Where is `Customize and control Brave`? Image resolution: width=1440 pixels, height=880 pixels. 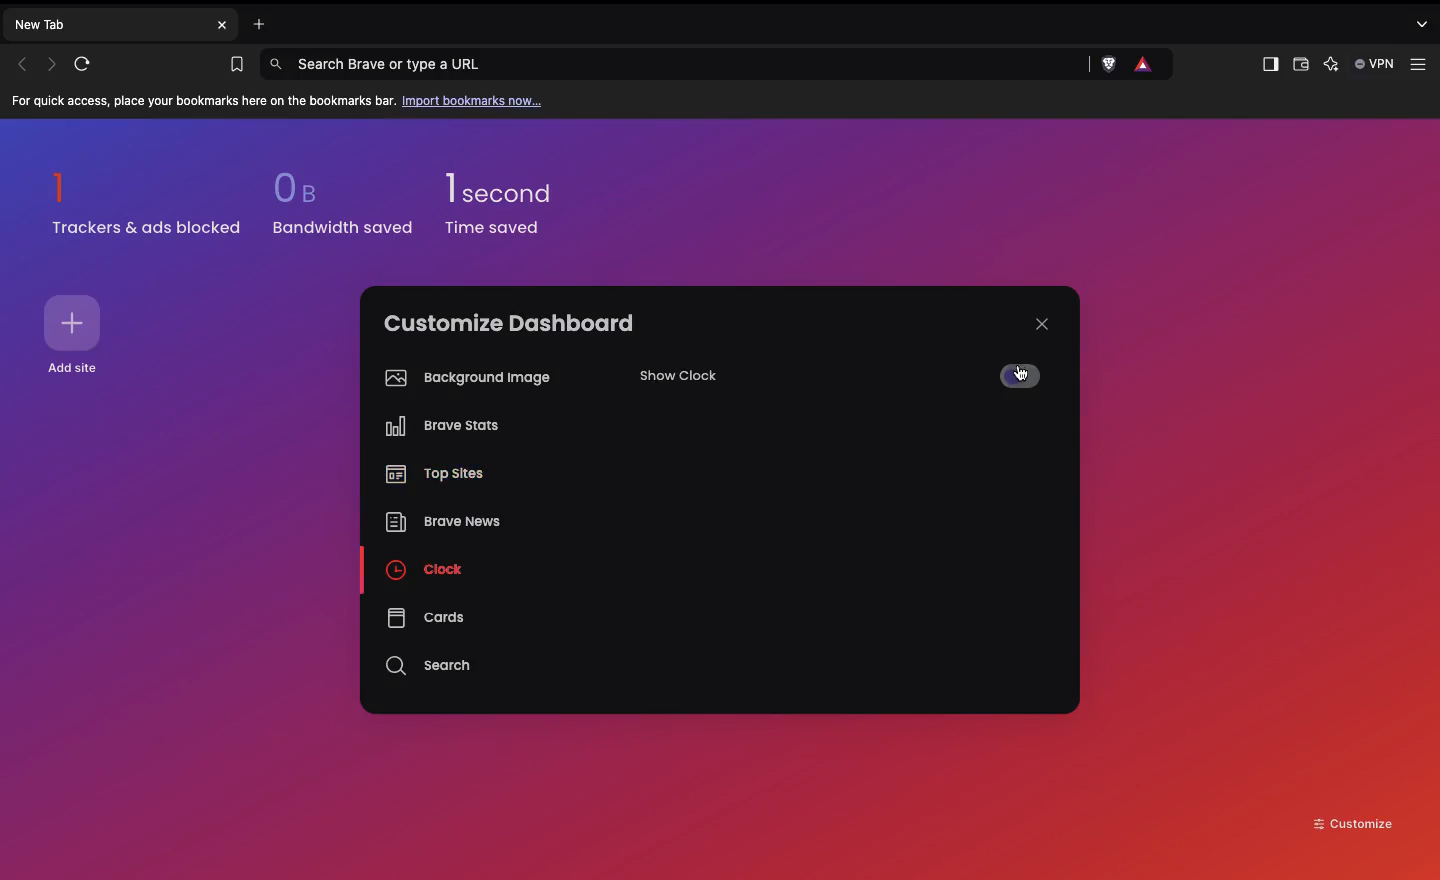 Customize and control Brave is located at coordinates (1419, 65).